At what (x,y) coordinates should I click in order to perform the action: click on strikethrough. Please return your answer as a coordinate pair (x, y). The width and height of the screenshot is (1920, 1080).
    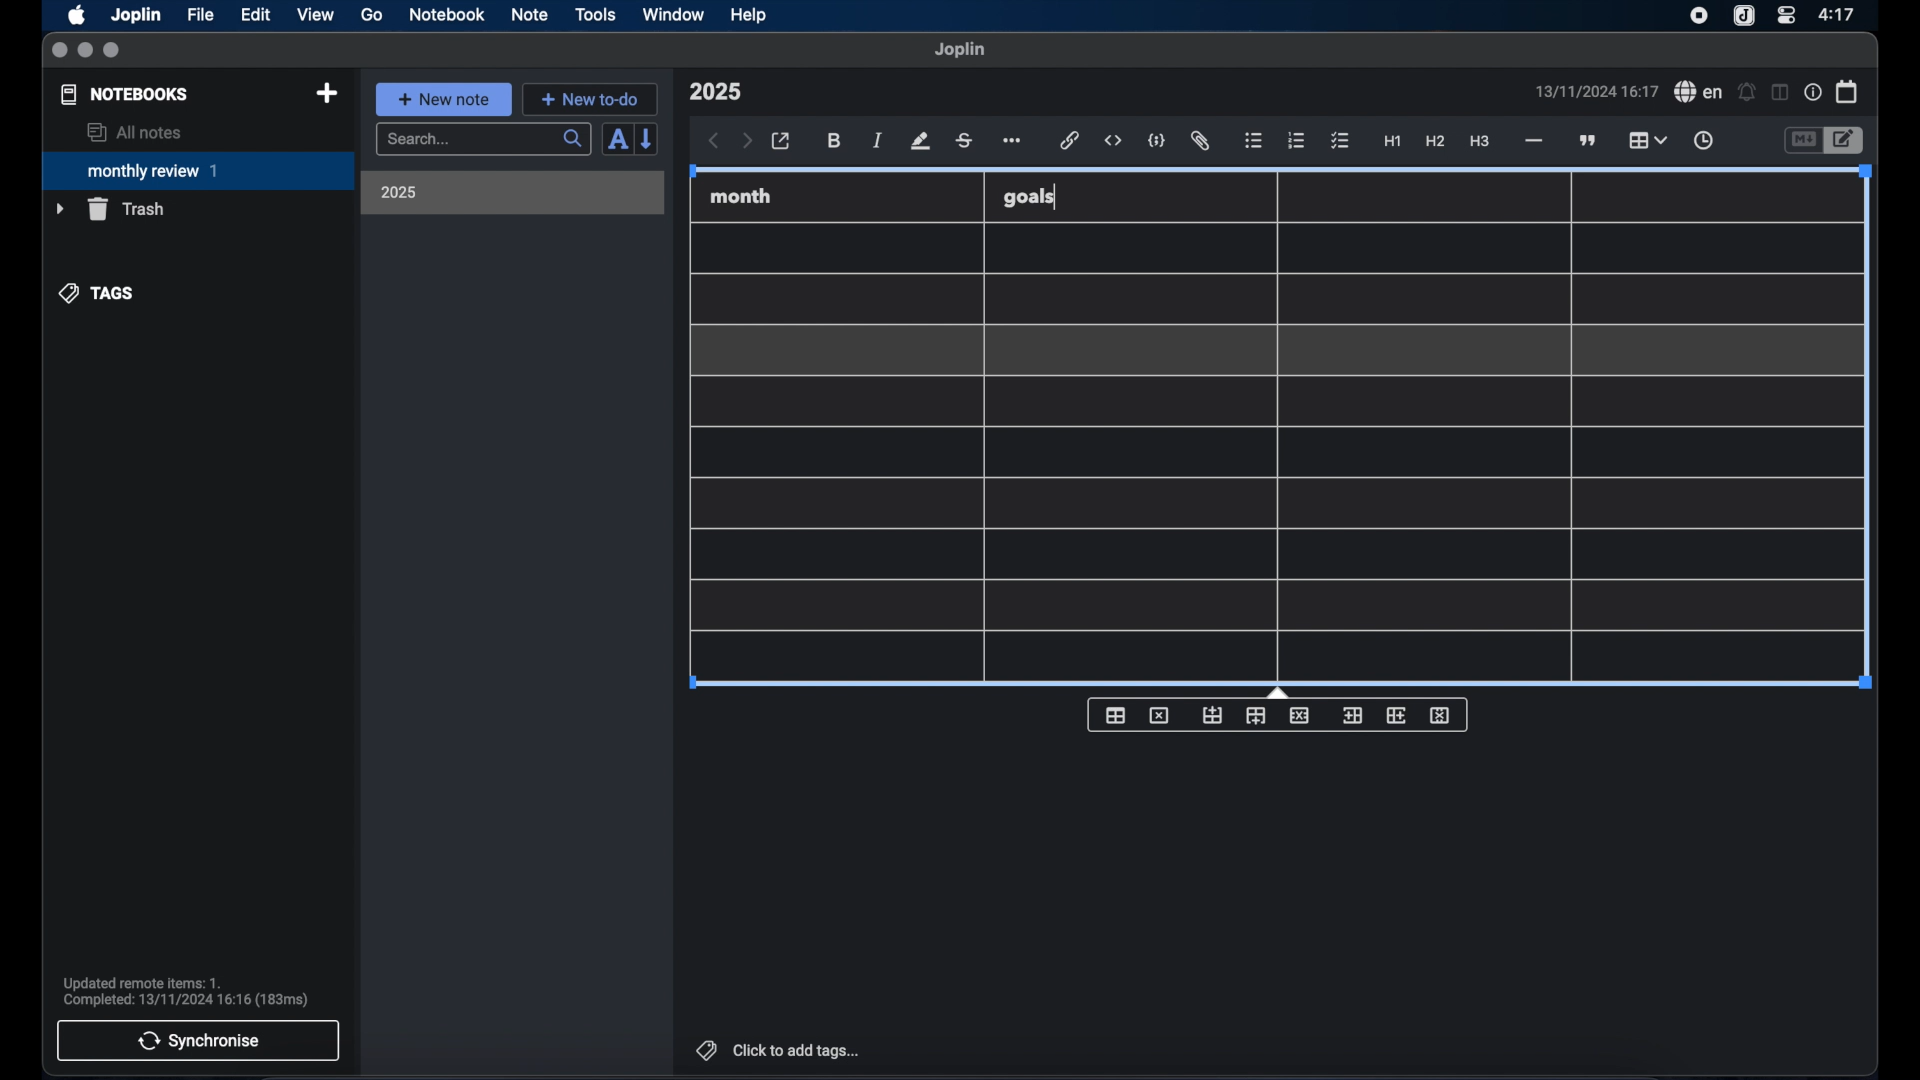
    Looking at the image, I should click on (963, 141).